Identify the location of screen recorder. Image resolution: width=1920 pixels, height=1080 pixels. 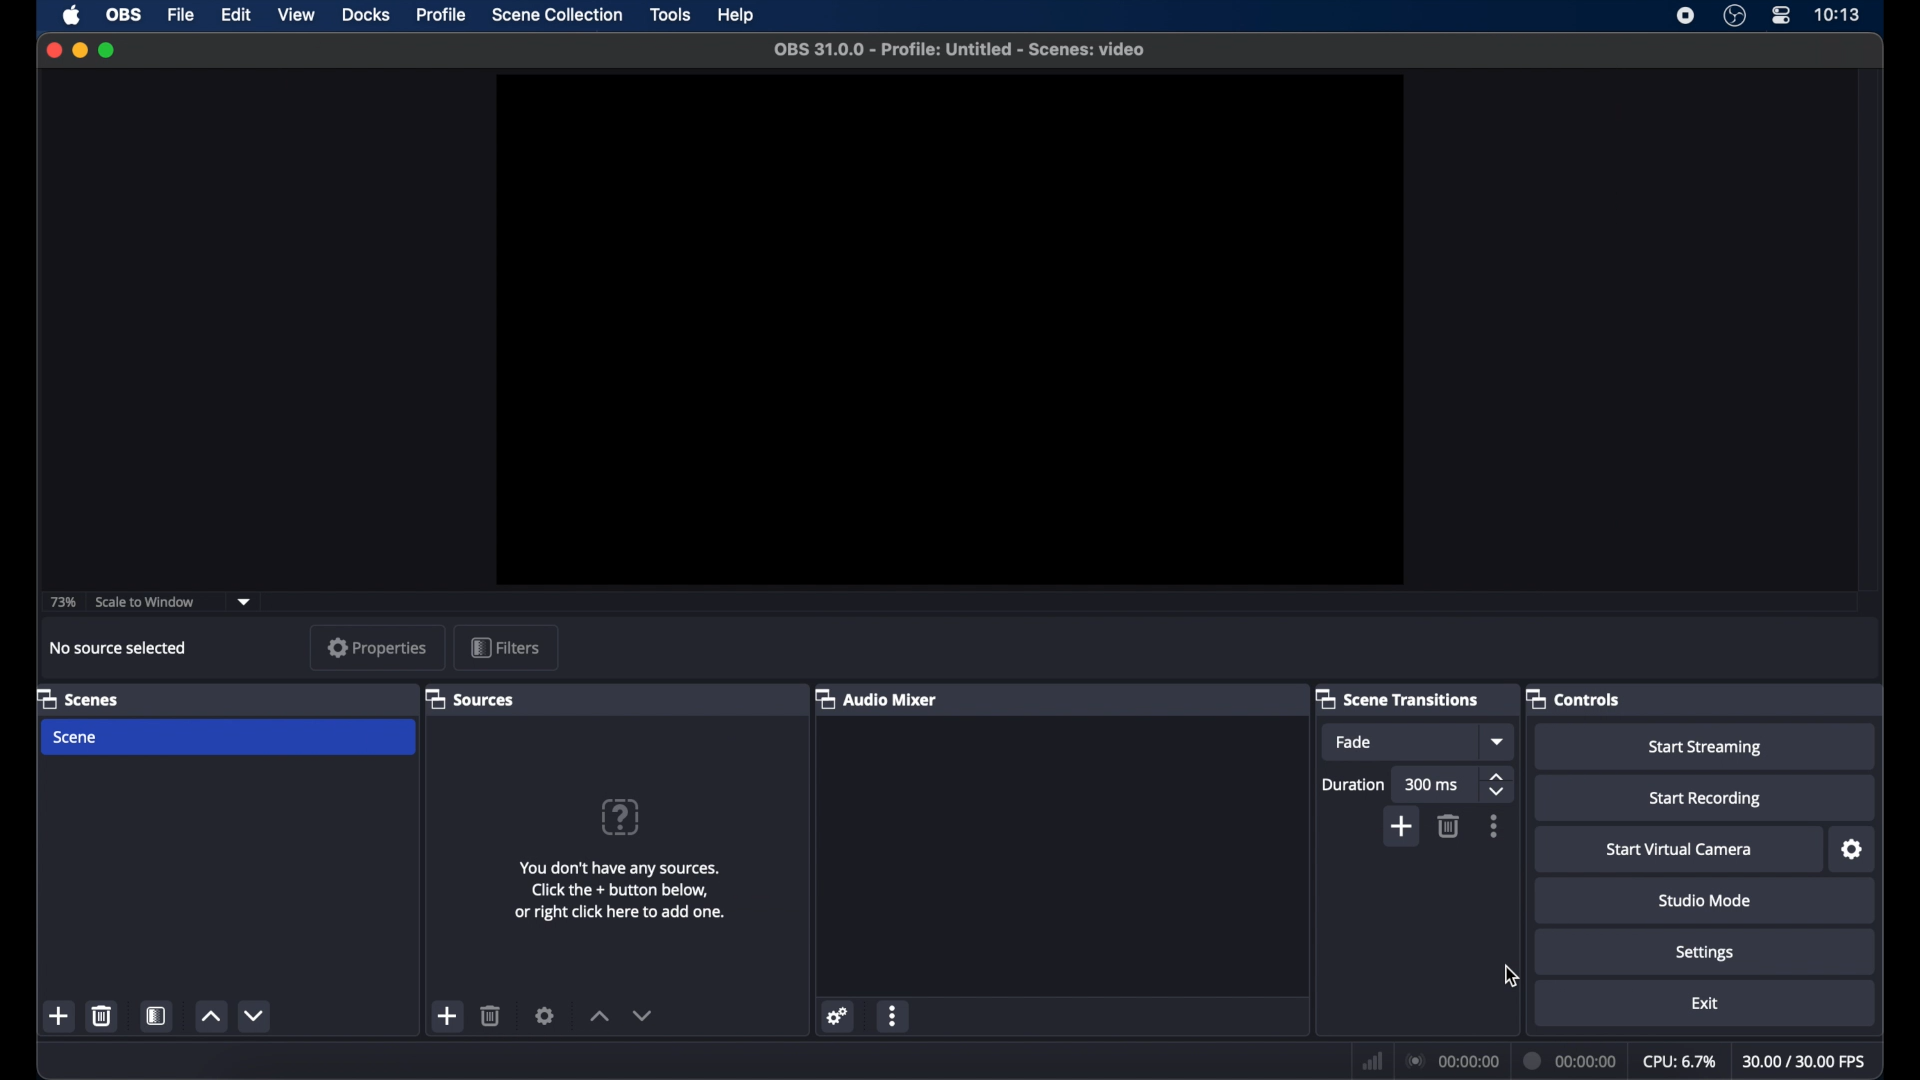
(1684, 16).